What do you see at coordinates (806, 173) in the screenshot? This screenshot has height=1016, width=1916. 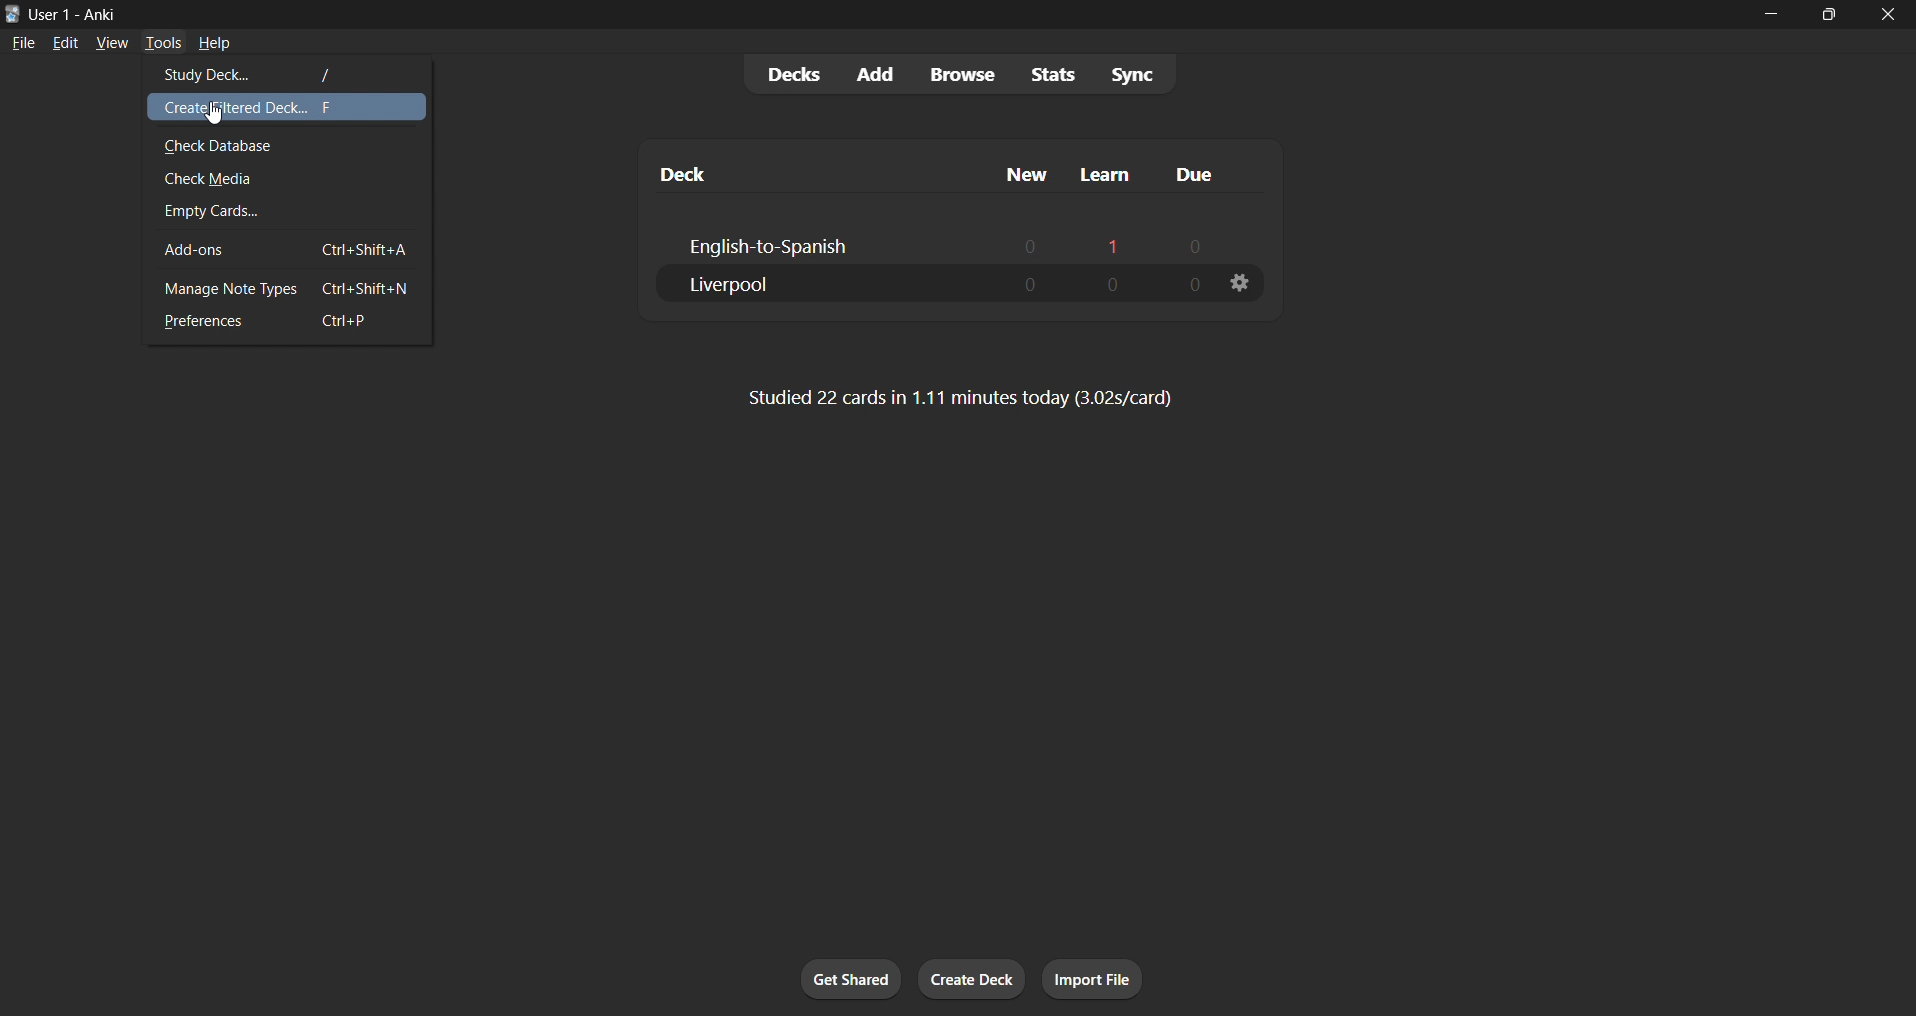 I see `deck column` at bounding box center [806, 173].